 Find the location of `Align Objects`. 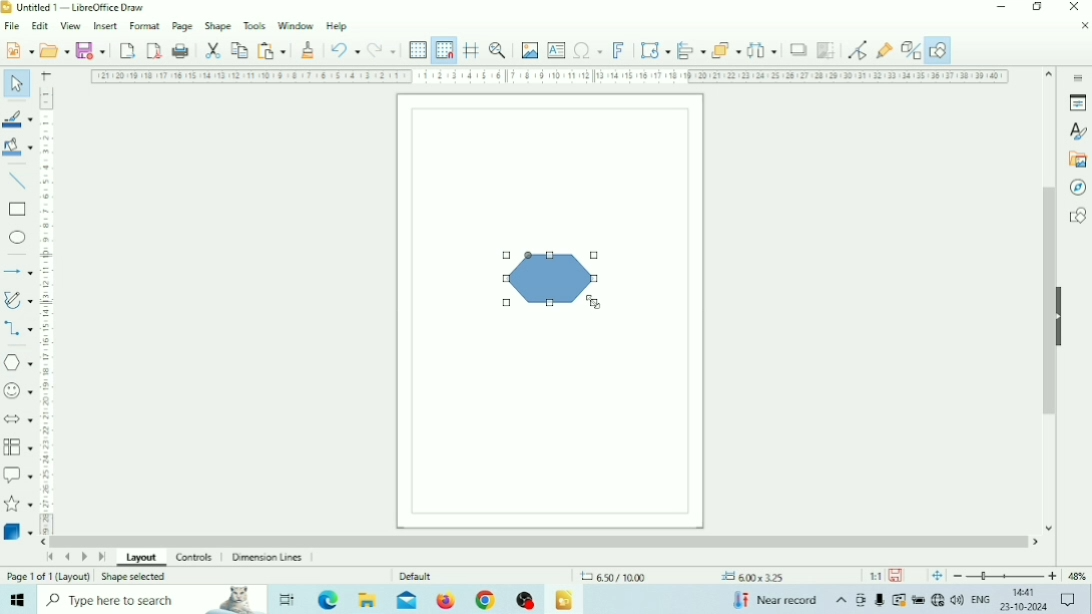

Align Objects is located at coordinates (691, 50).